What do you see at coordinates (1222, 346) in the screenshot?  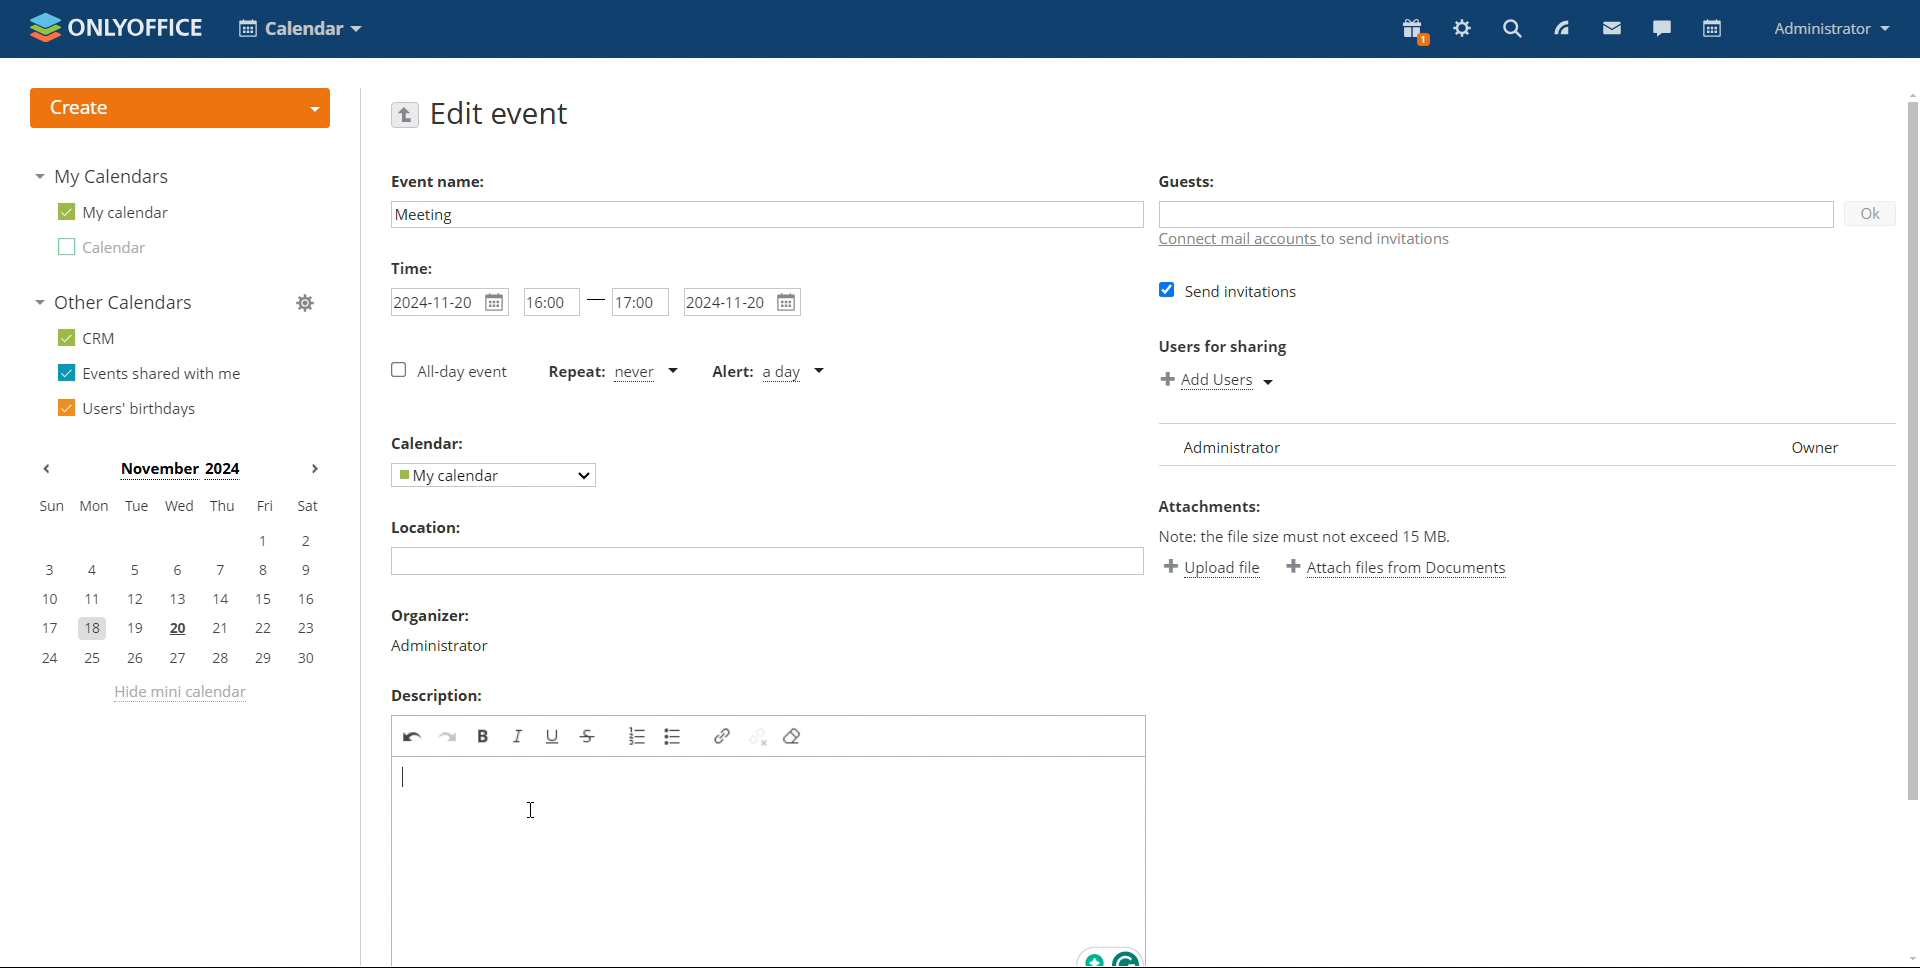 I see `users for sharing` at bounding box center [1222, 346].